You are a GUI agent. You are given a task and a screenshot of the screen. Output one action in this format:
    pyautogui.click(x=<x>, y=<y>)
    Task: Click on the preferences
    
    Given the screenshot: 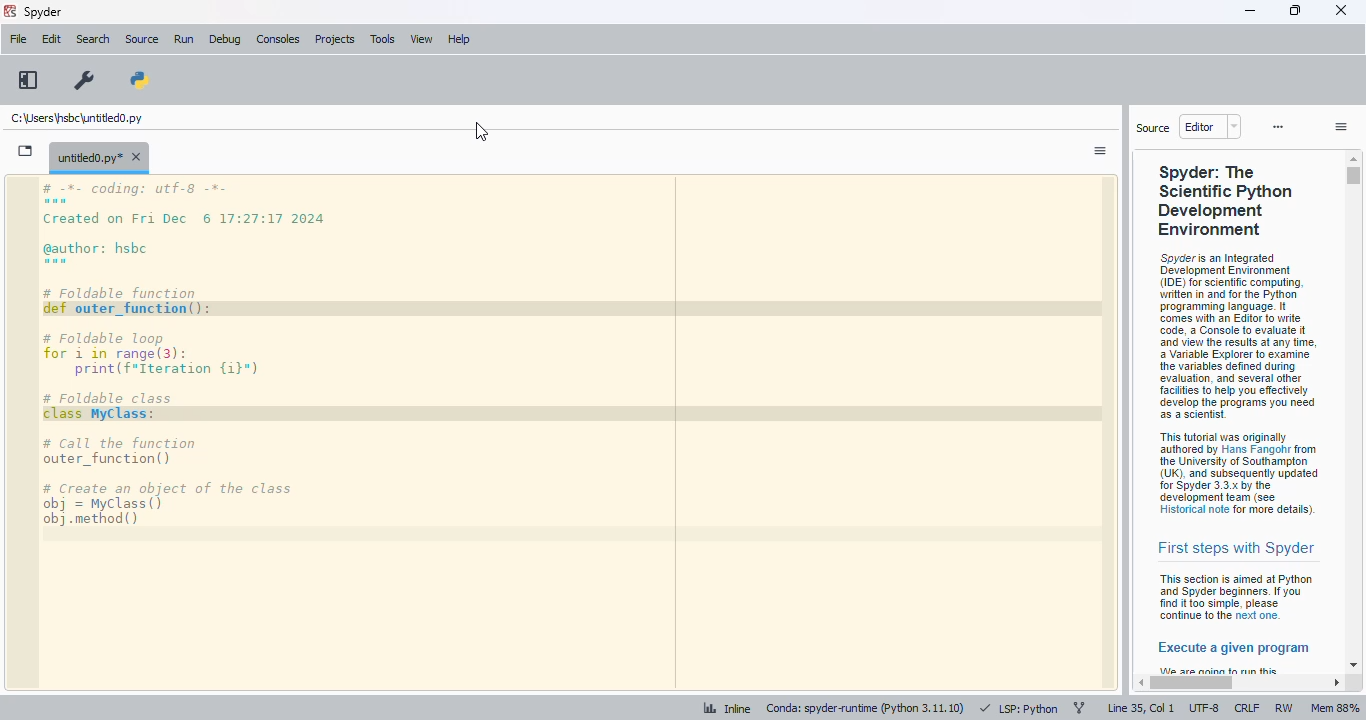 What is the action you would take?
    pyautogui.click(x=85, y=79)
    